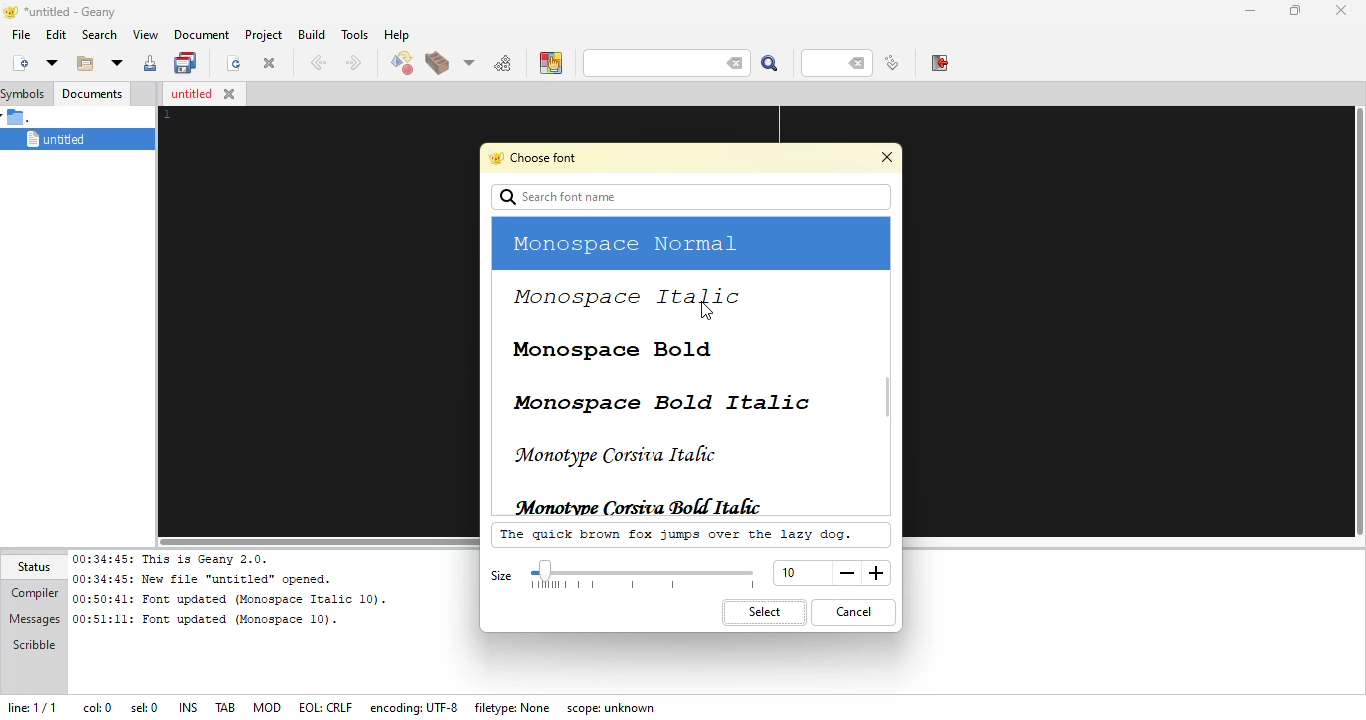  Describe the element at coordinates (20, 117) in the screenshot. I see `.` at that location.